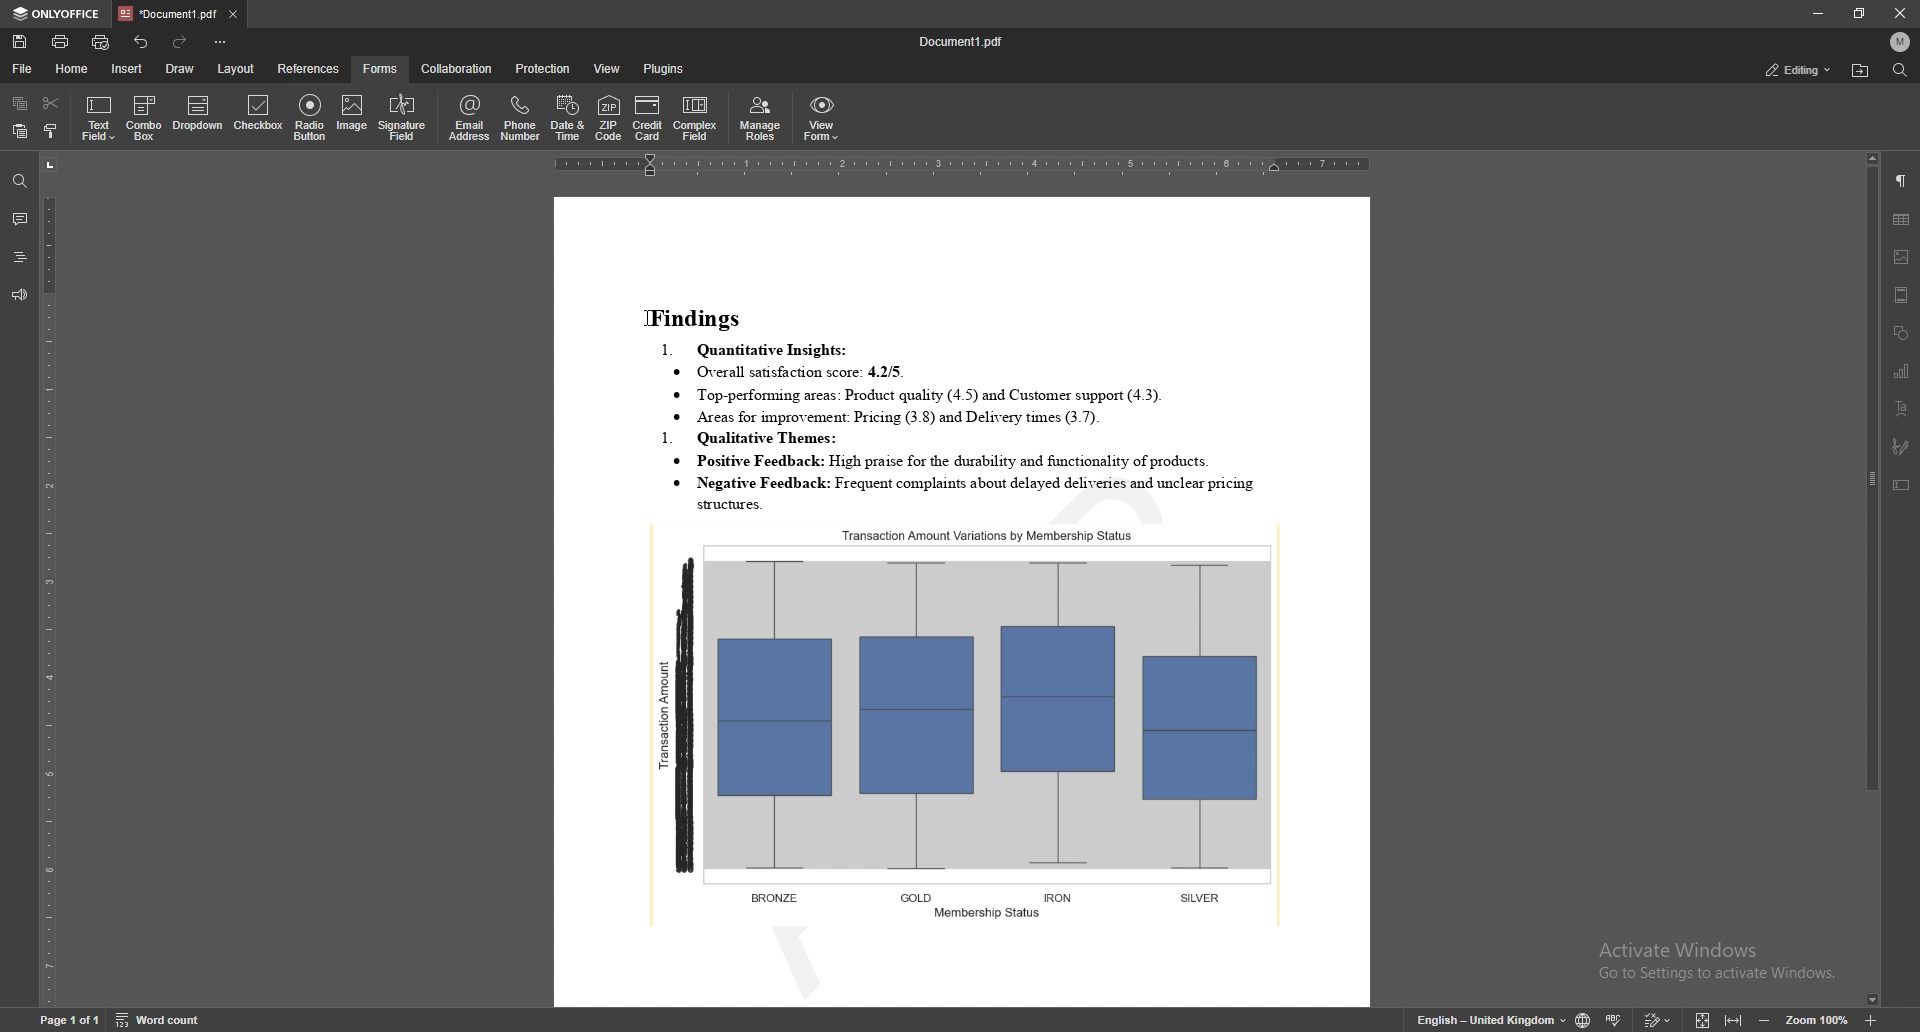 This screenshot has height=1032, width=1920. What do you see at coordinates (57, 15) in the screenshot?
I see `onlyoffice` at bounding box center [57, 15].